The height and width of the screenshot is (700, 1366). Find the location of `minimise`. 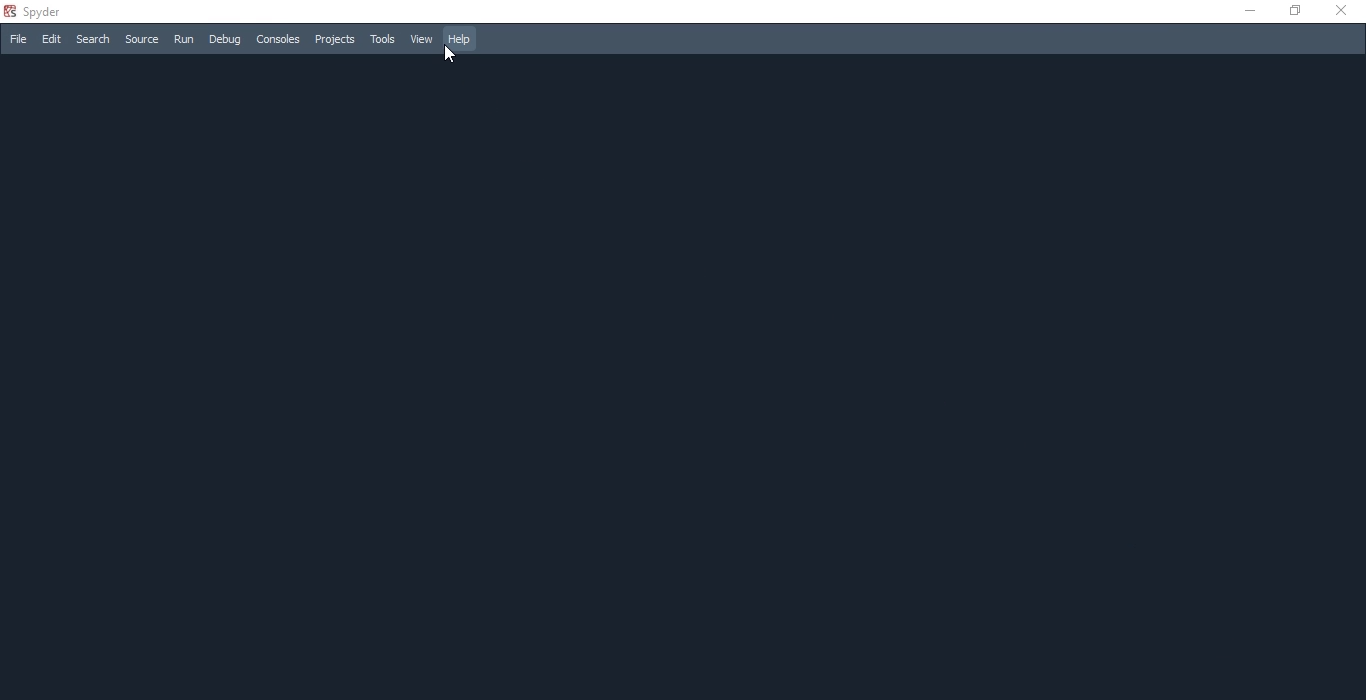

minimise is located at coordinates (1245, 10).